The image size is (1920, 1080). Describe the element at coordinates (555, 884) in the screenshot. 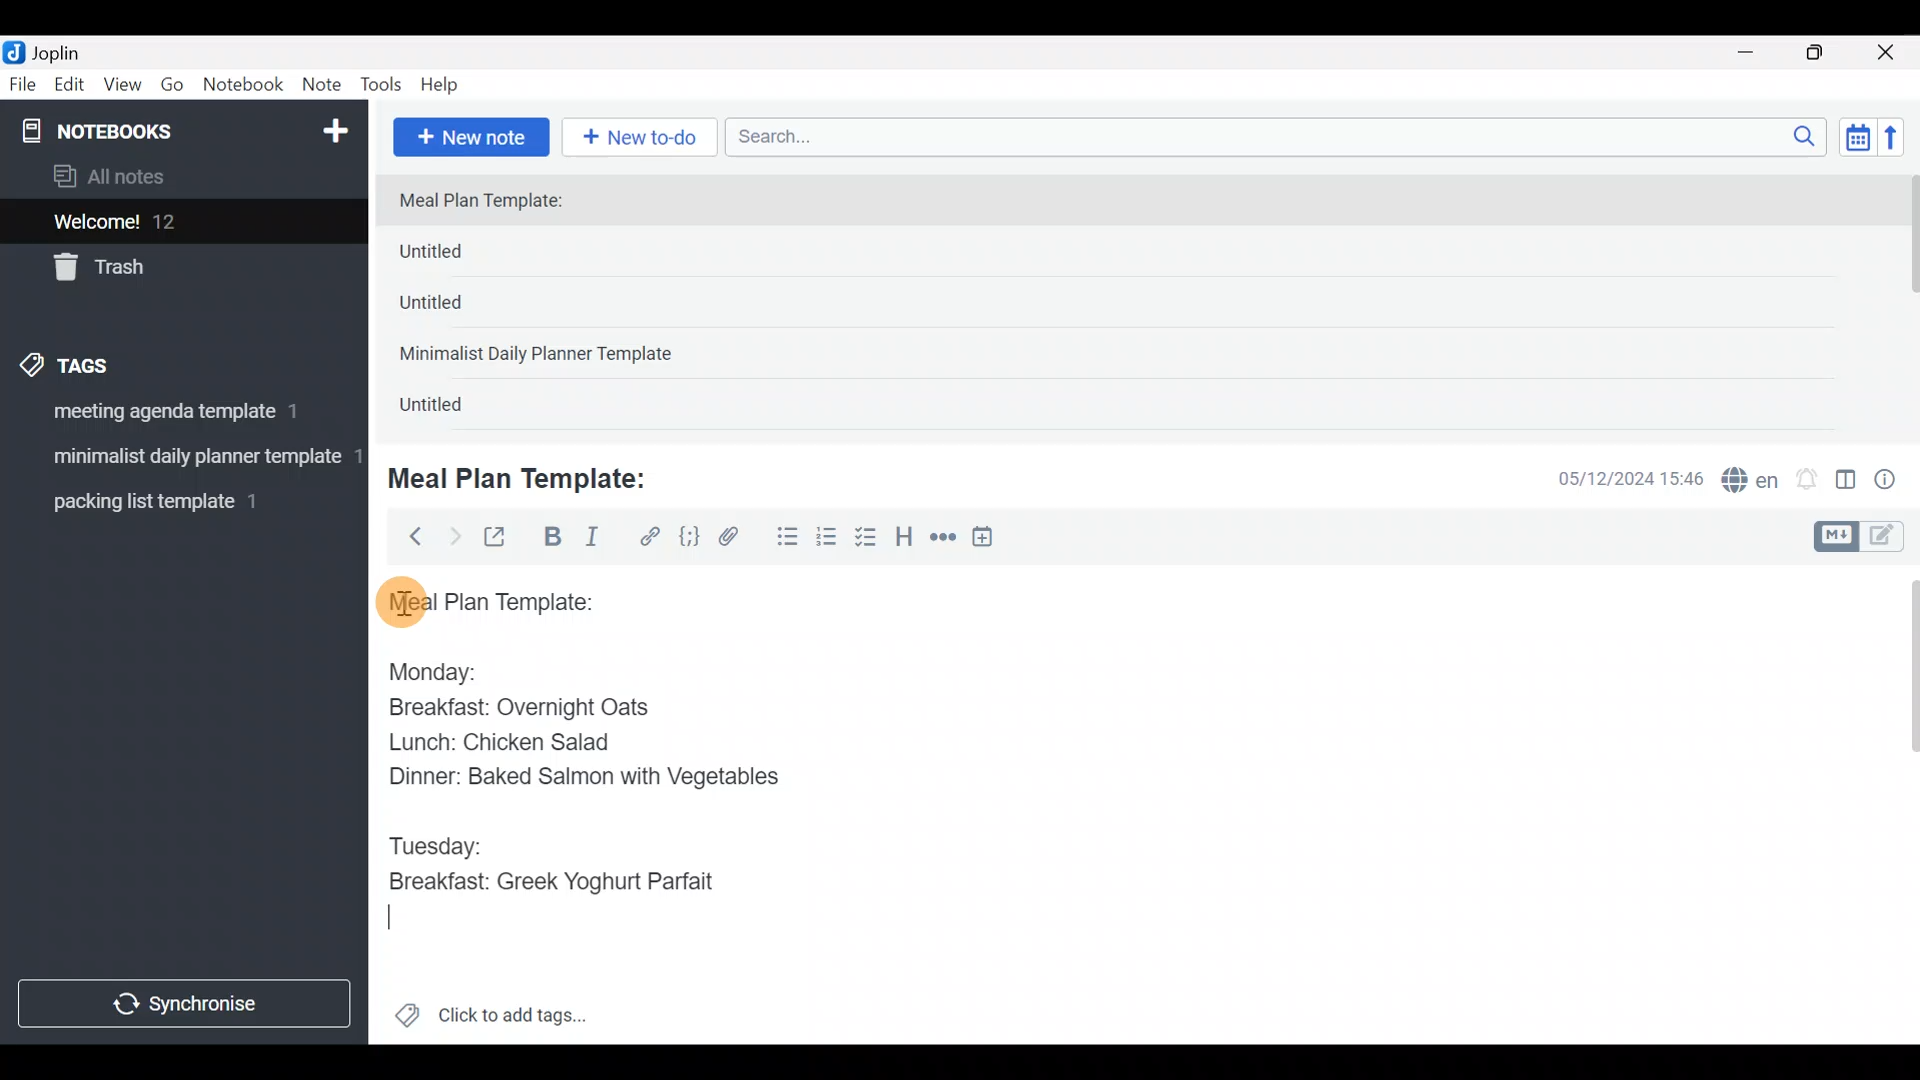

I see `Breakfast: Greek Yoghurt Parfait` at that location.